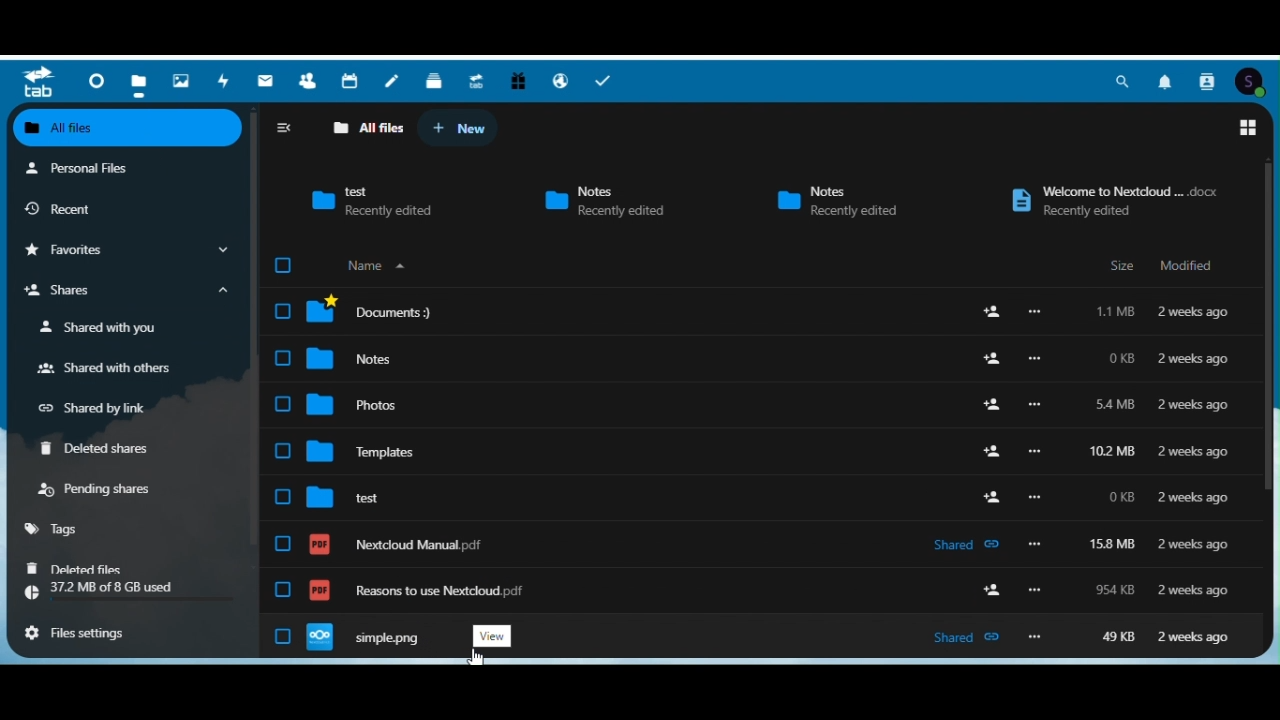 The width and height of the screenshot is (1280, 720). What do you see at coordinates (1250, 84) in the screenshot?
I see `Account icon` at bounding box center [1250, 84].